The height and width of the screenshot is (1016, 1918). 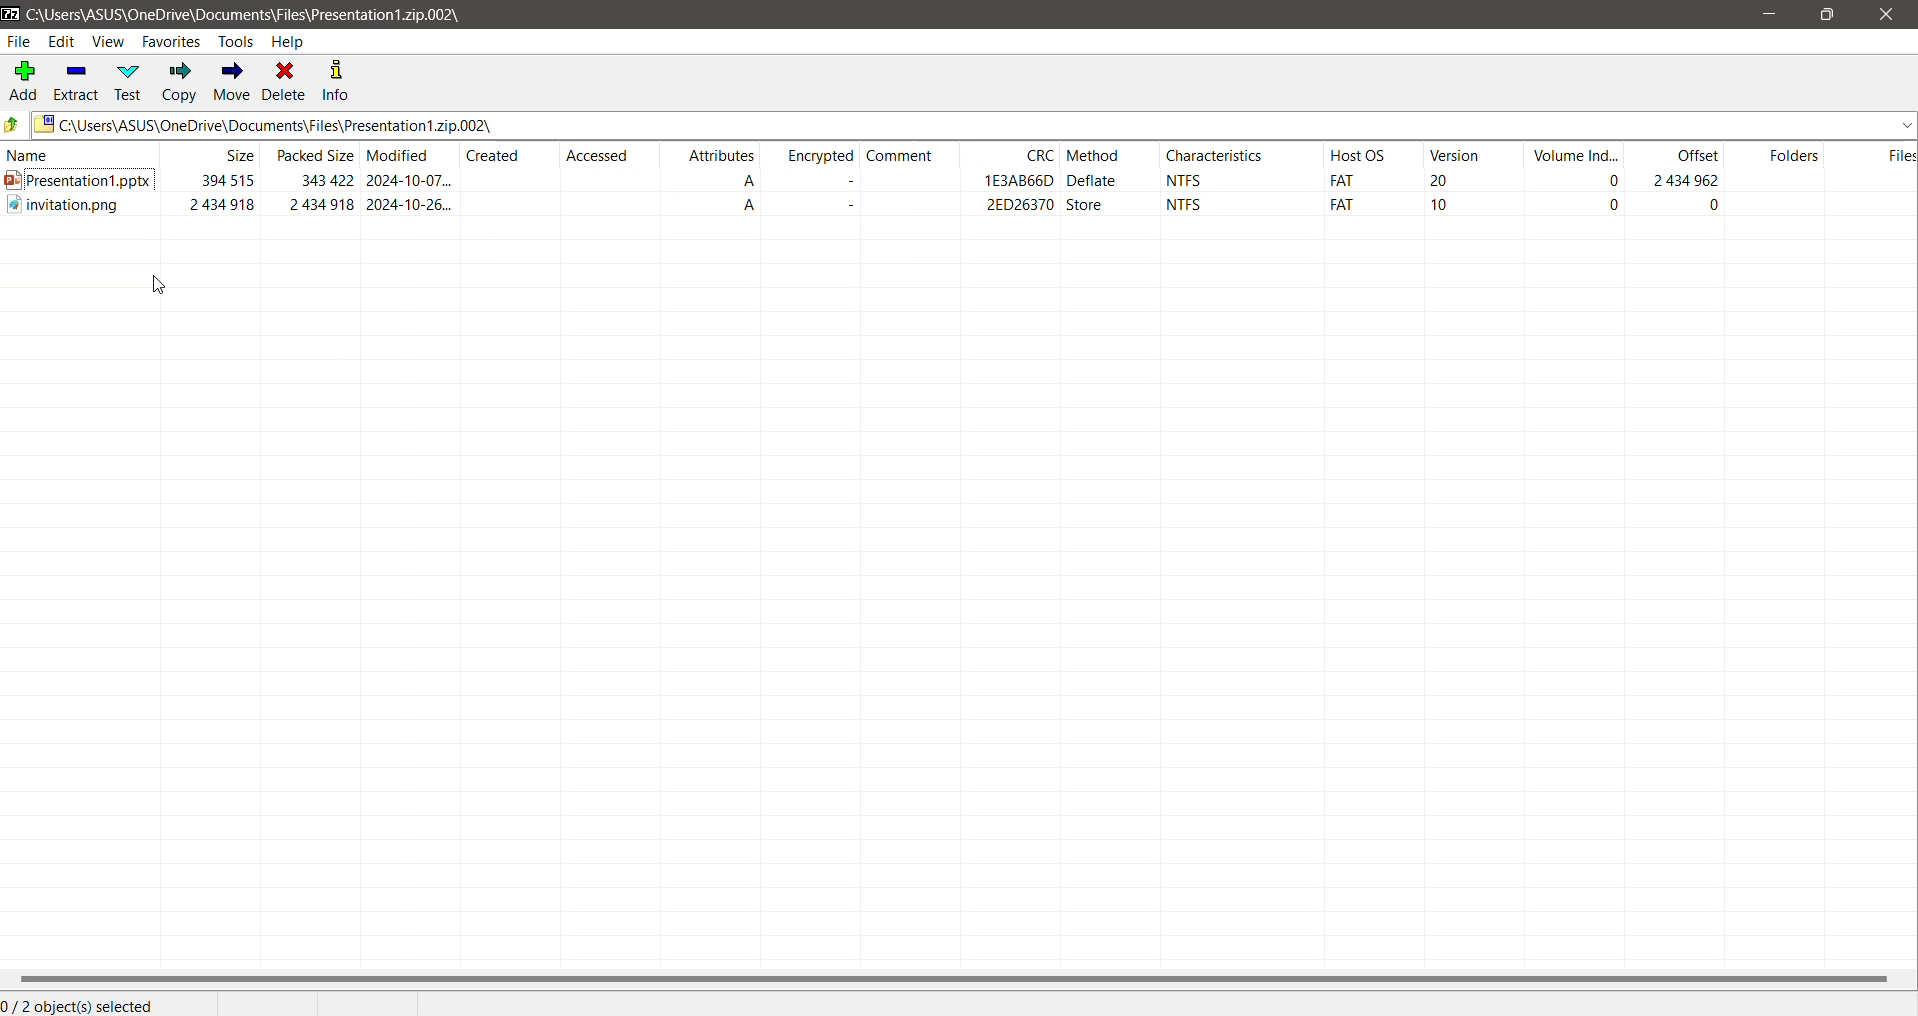 What do you see at coordinates (1467, 153) in the screenshot?
I see `Version` at bounding box center [1467, 153].